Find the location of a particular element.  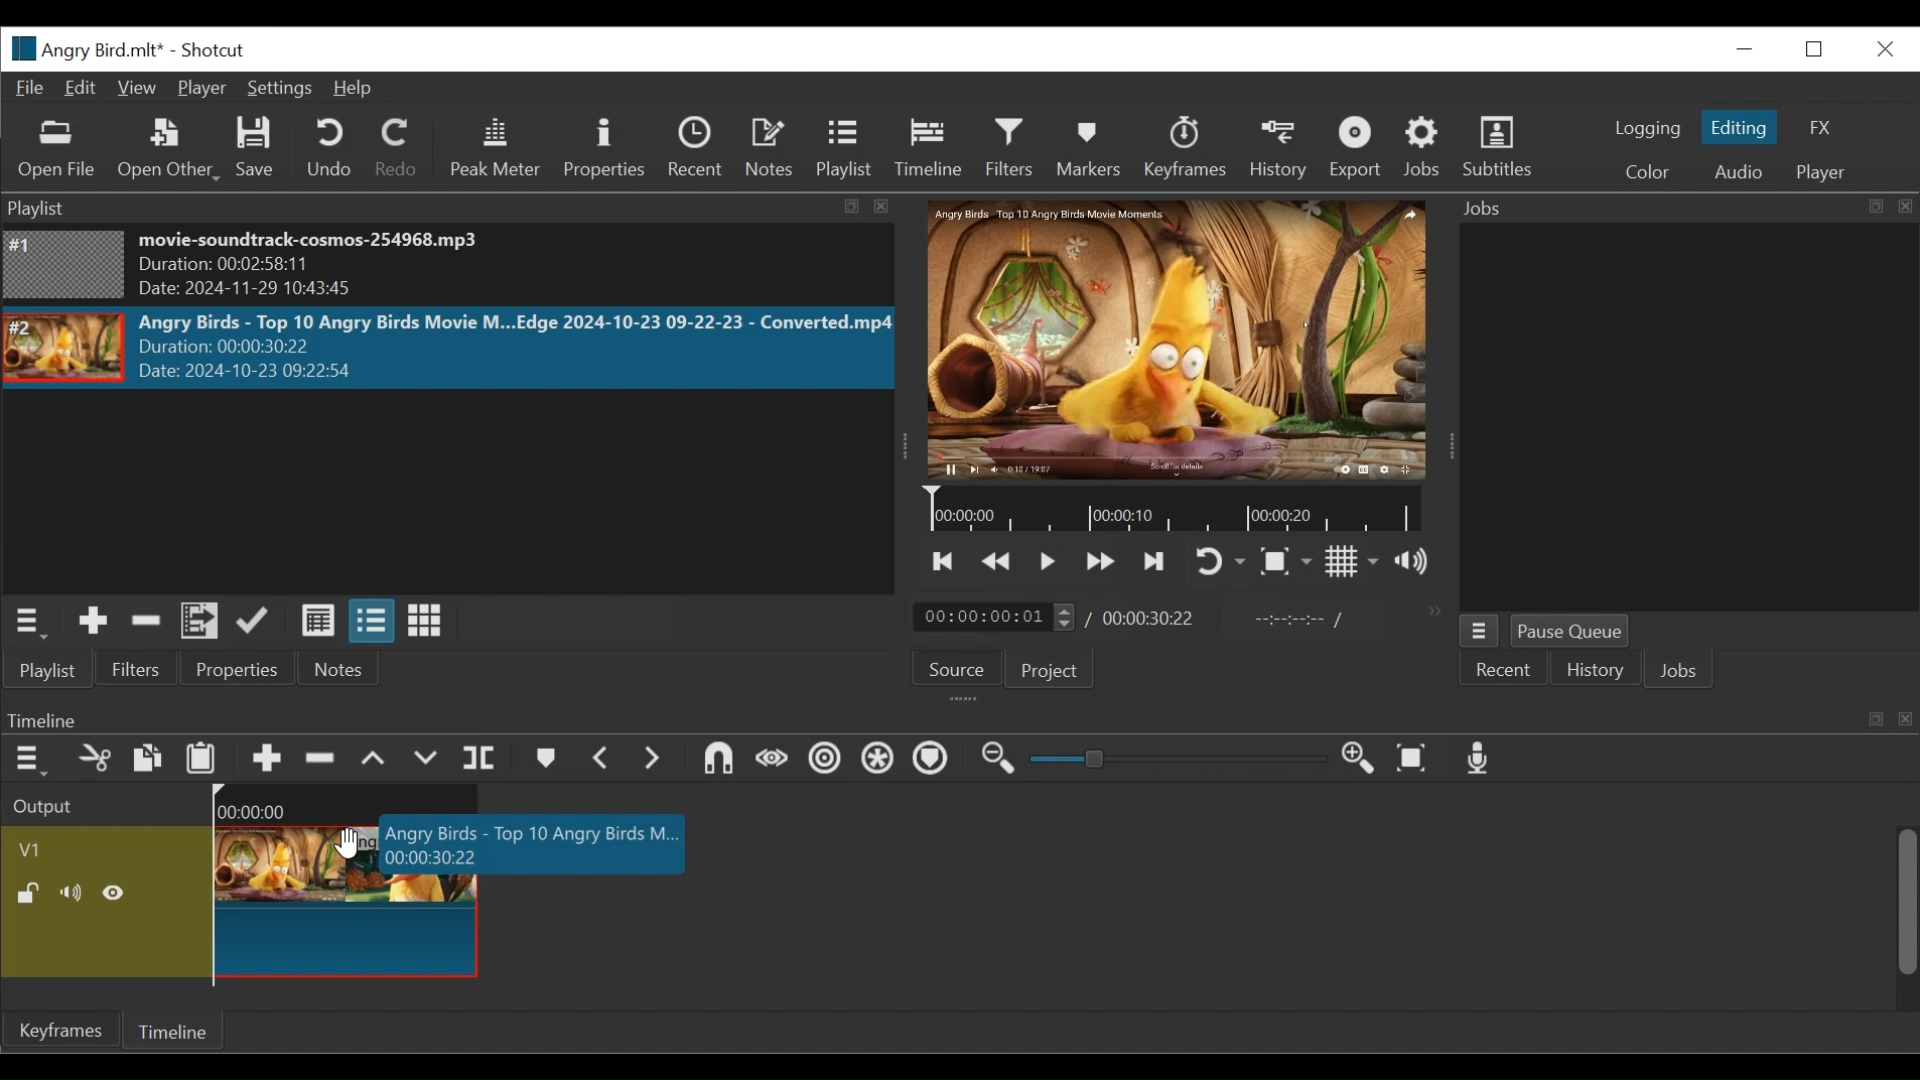

Ripple Markers is located at coordinates (931, 762).